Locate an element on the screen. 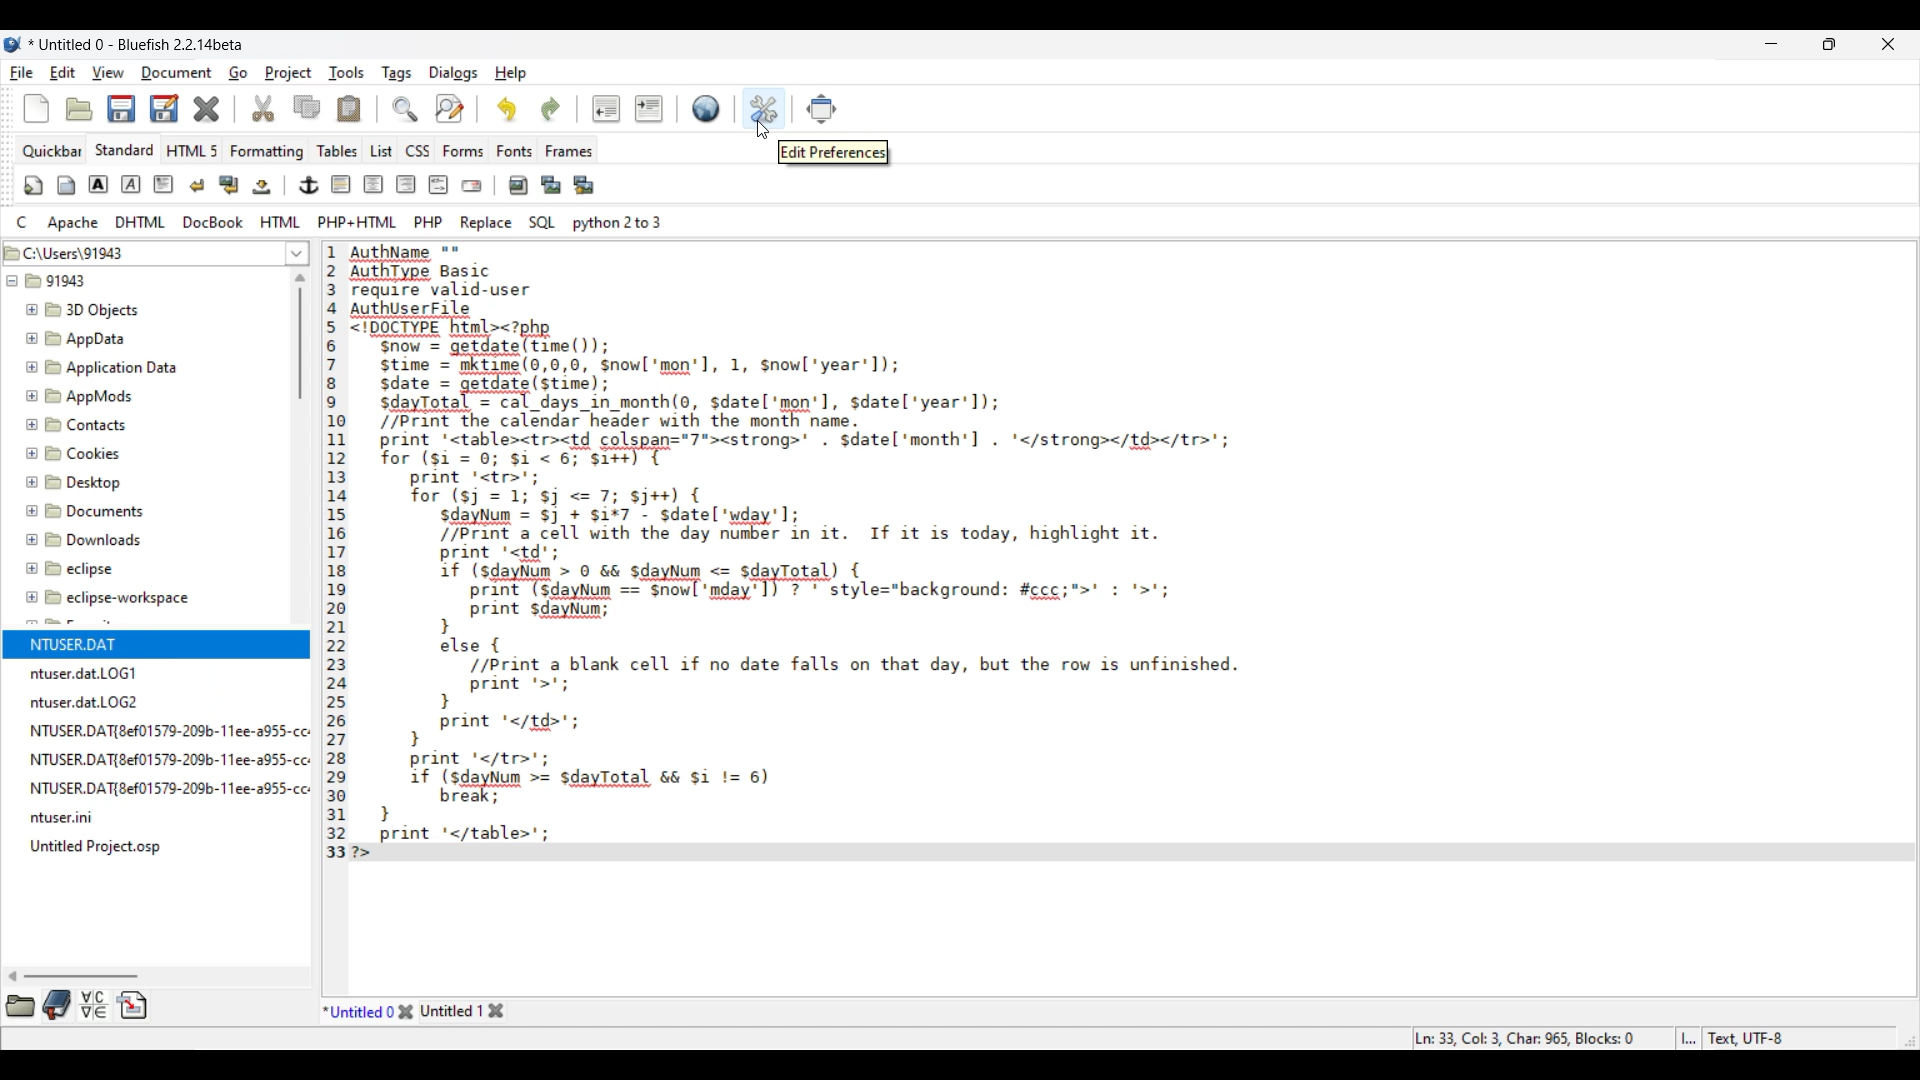  Dialogs menu is located at coordinates (454, 74).